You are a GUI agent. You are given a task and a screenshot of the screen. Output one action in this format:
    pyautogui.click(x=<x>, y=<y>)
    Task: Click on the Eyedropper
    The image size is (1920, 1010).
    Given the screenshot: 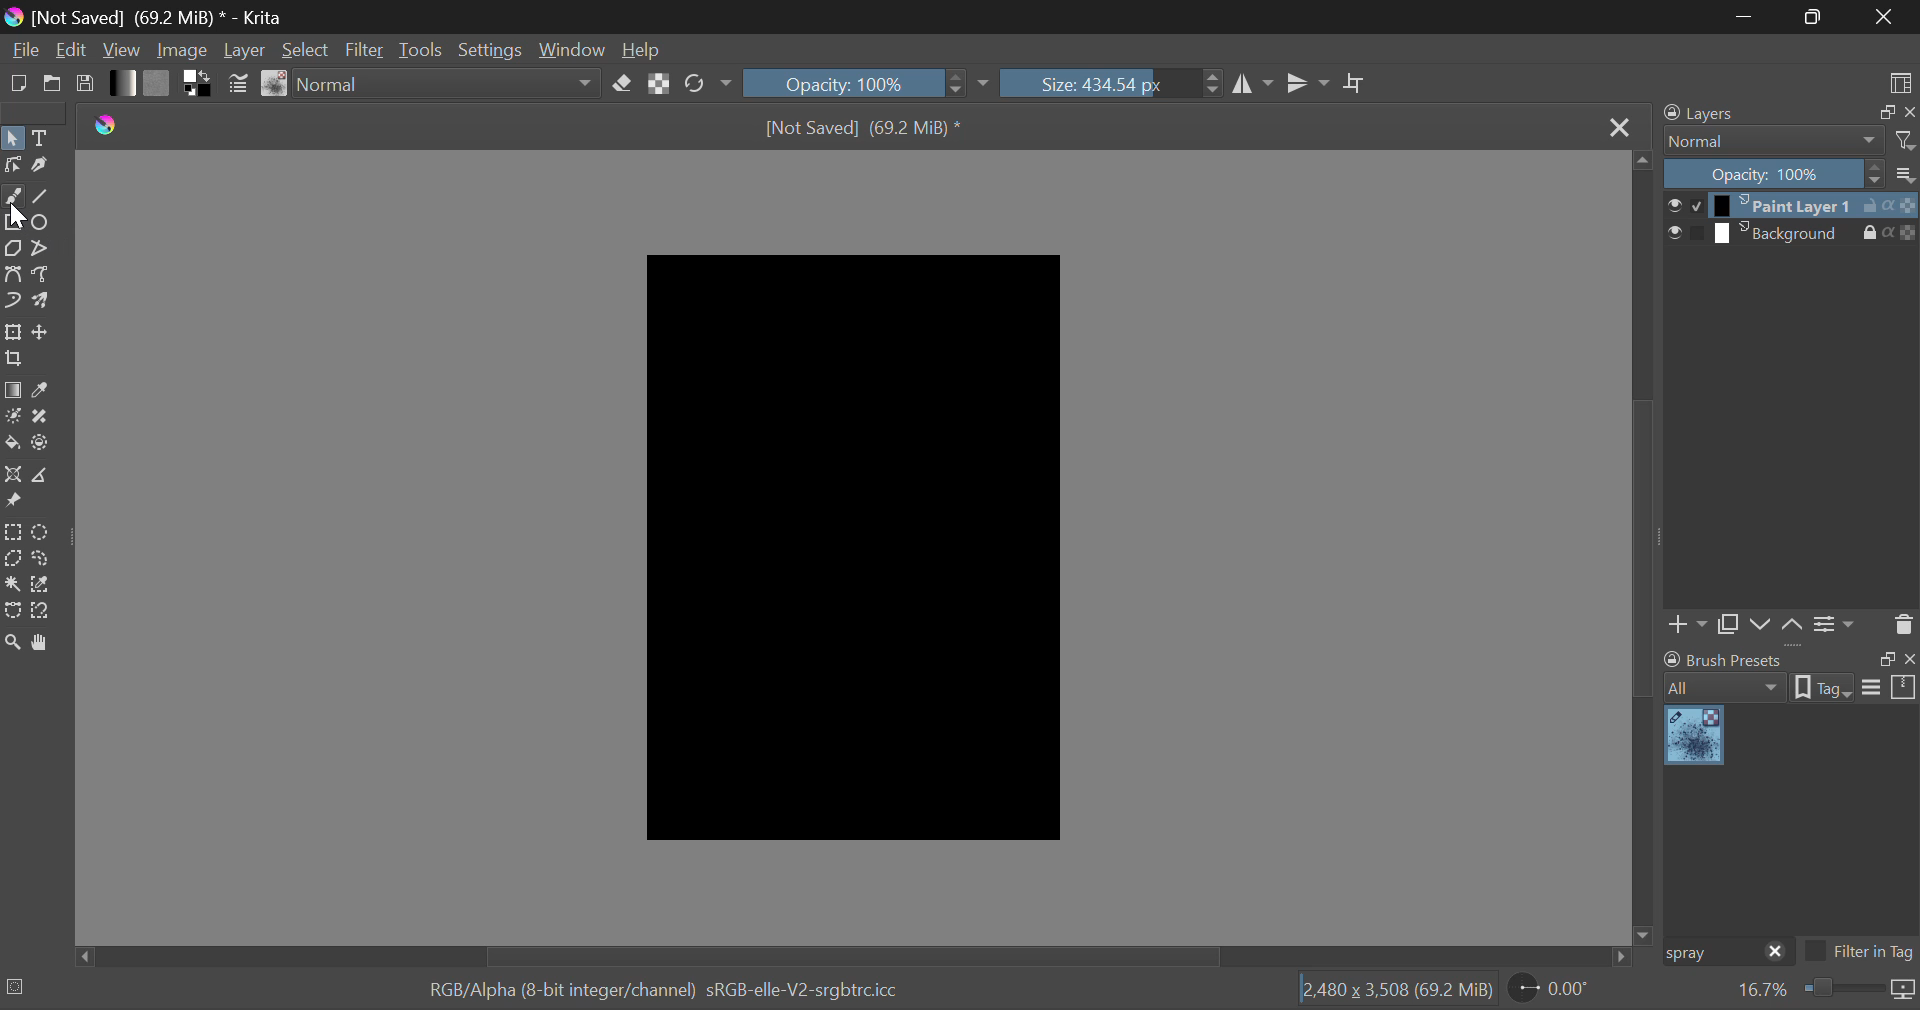 What is the action you would take?
    pyautogui.click(x=43, y=392)
    